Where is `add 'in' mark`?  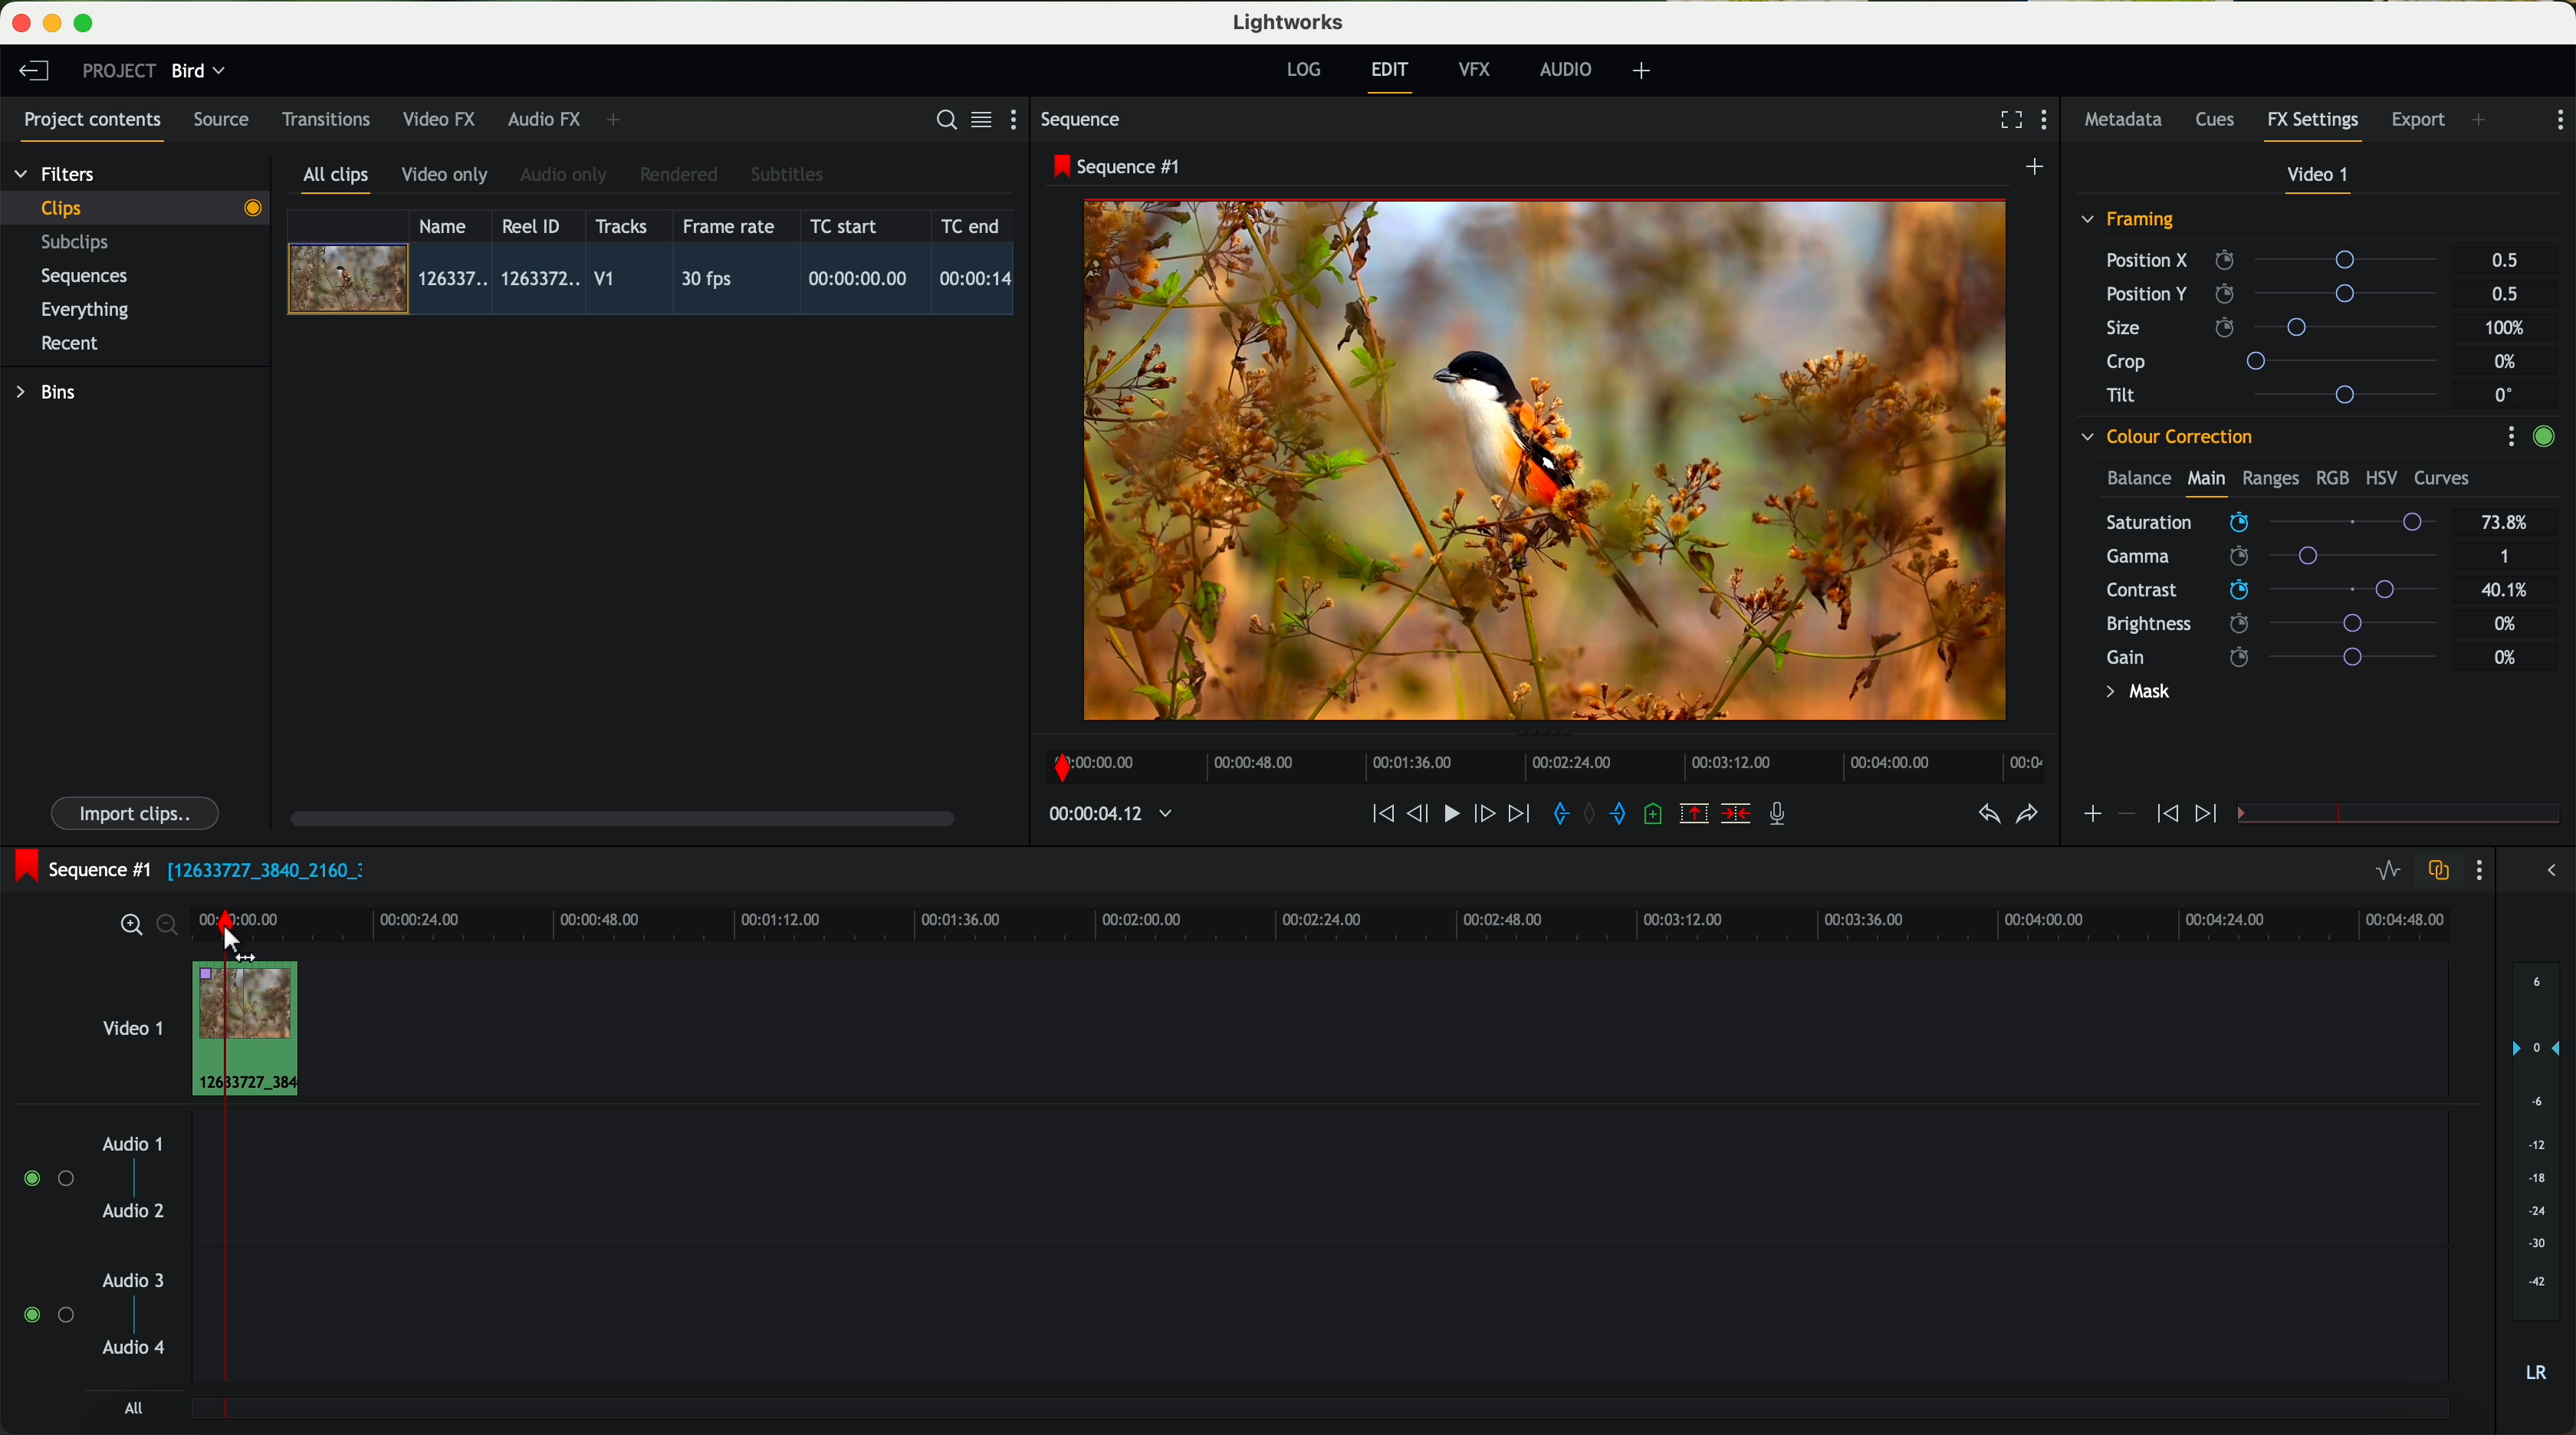 add 'in' mark is located at coordinates (1555, 817).